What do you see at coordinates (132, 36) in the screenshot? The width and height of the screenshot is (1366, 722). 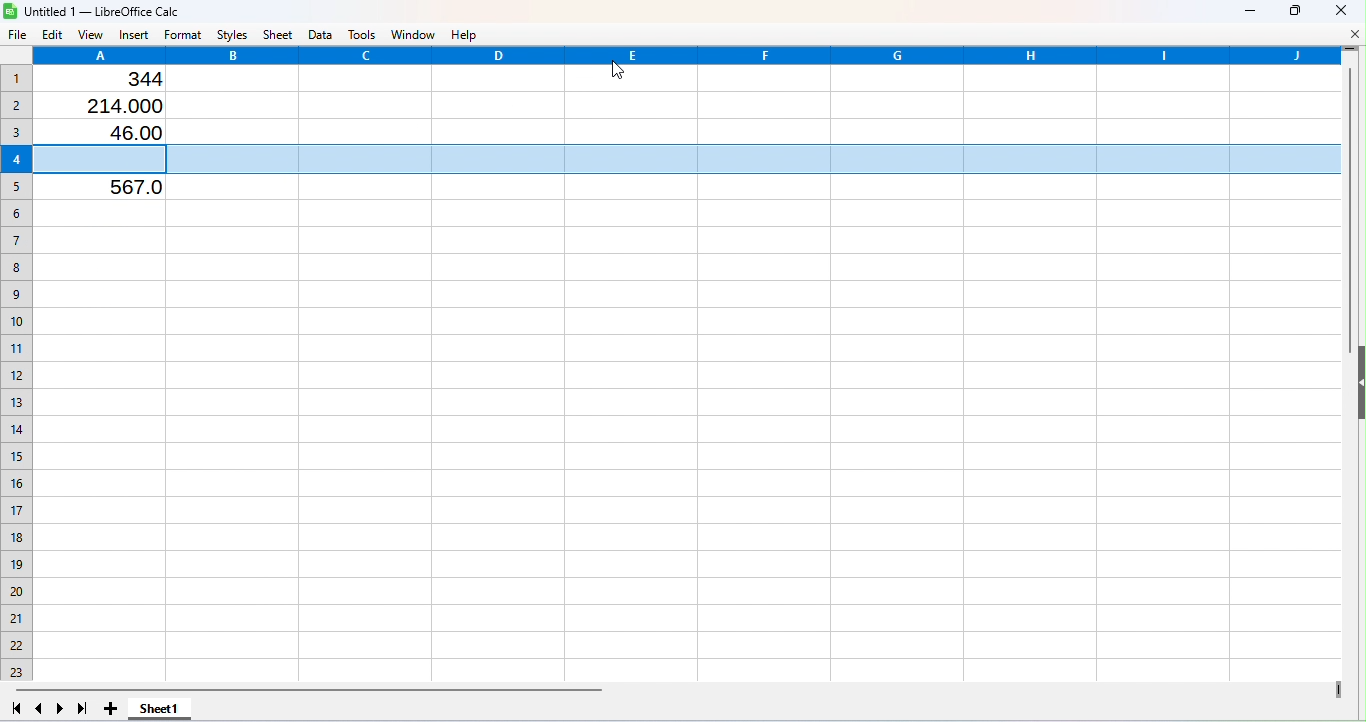 I see `Insert` at bounding box center [132, 36].